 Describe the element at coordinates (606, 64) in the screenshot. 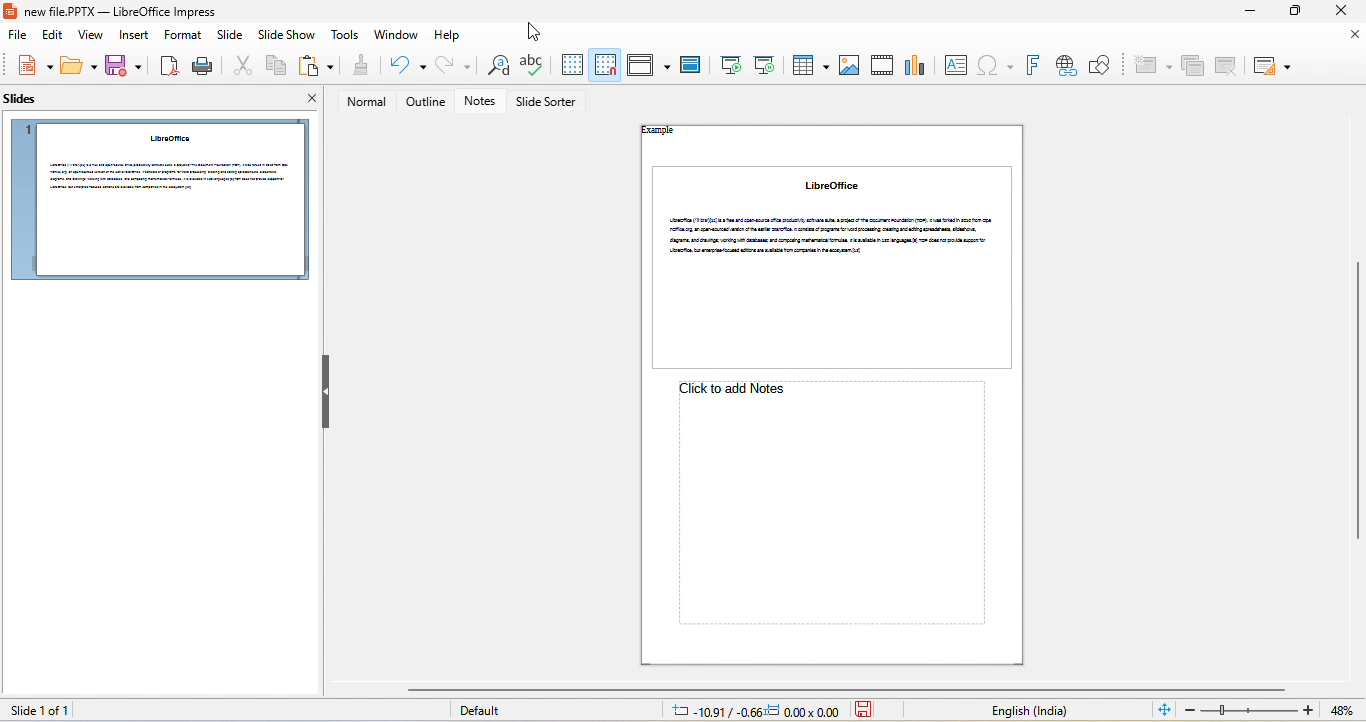

I see `snap to grid` at that location.